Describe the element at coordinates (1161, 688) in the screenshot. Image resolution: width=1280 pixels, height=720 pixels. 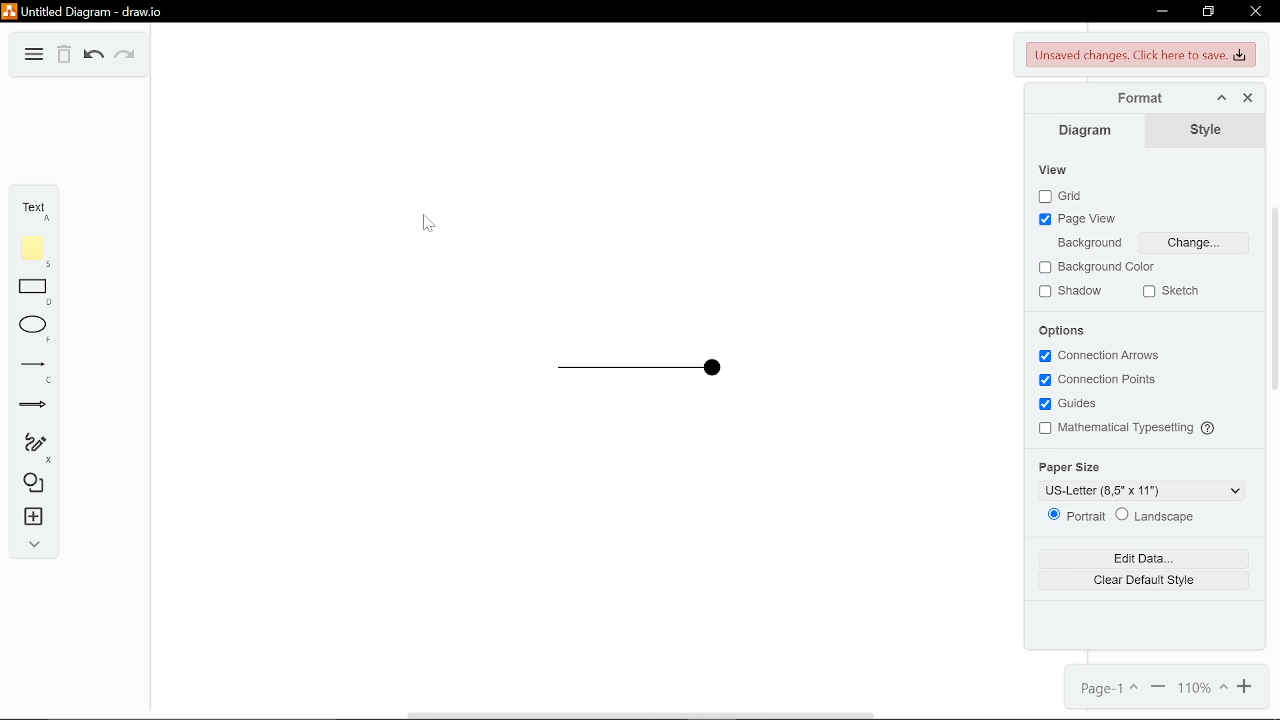
I see `Zoom out` at that location.